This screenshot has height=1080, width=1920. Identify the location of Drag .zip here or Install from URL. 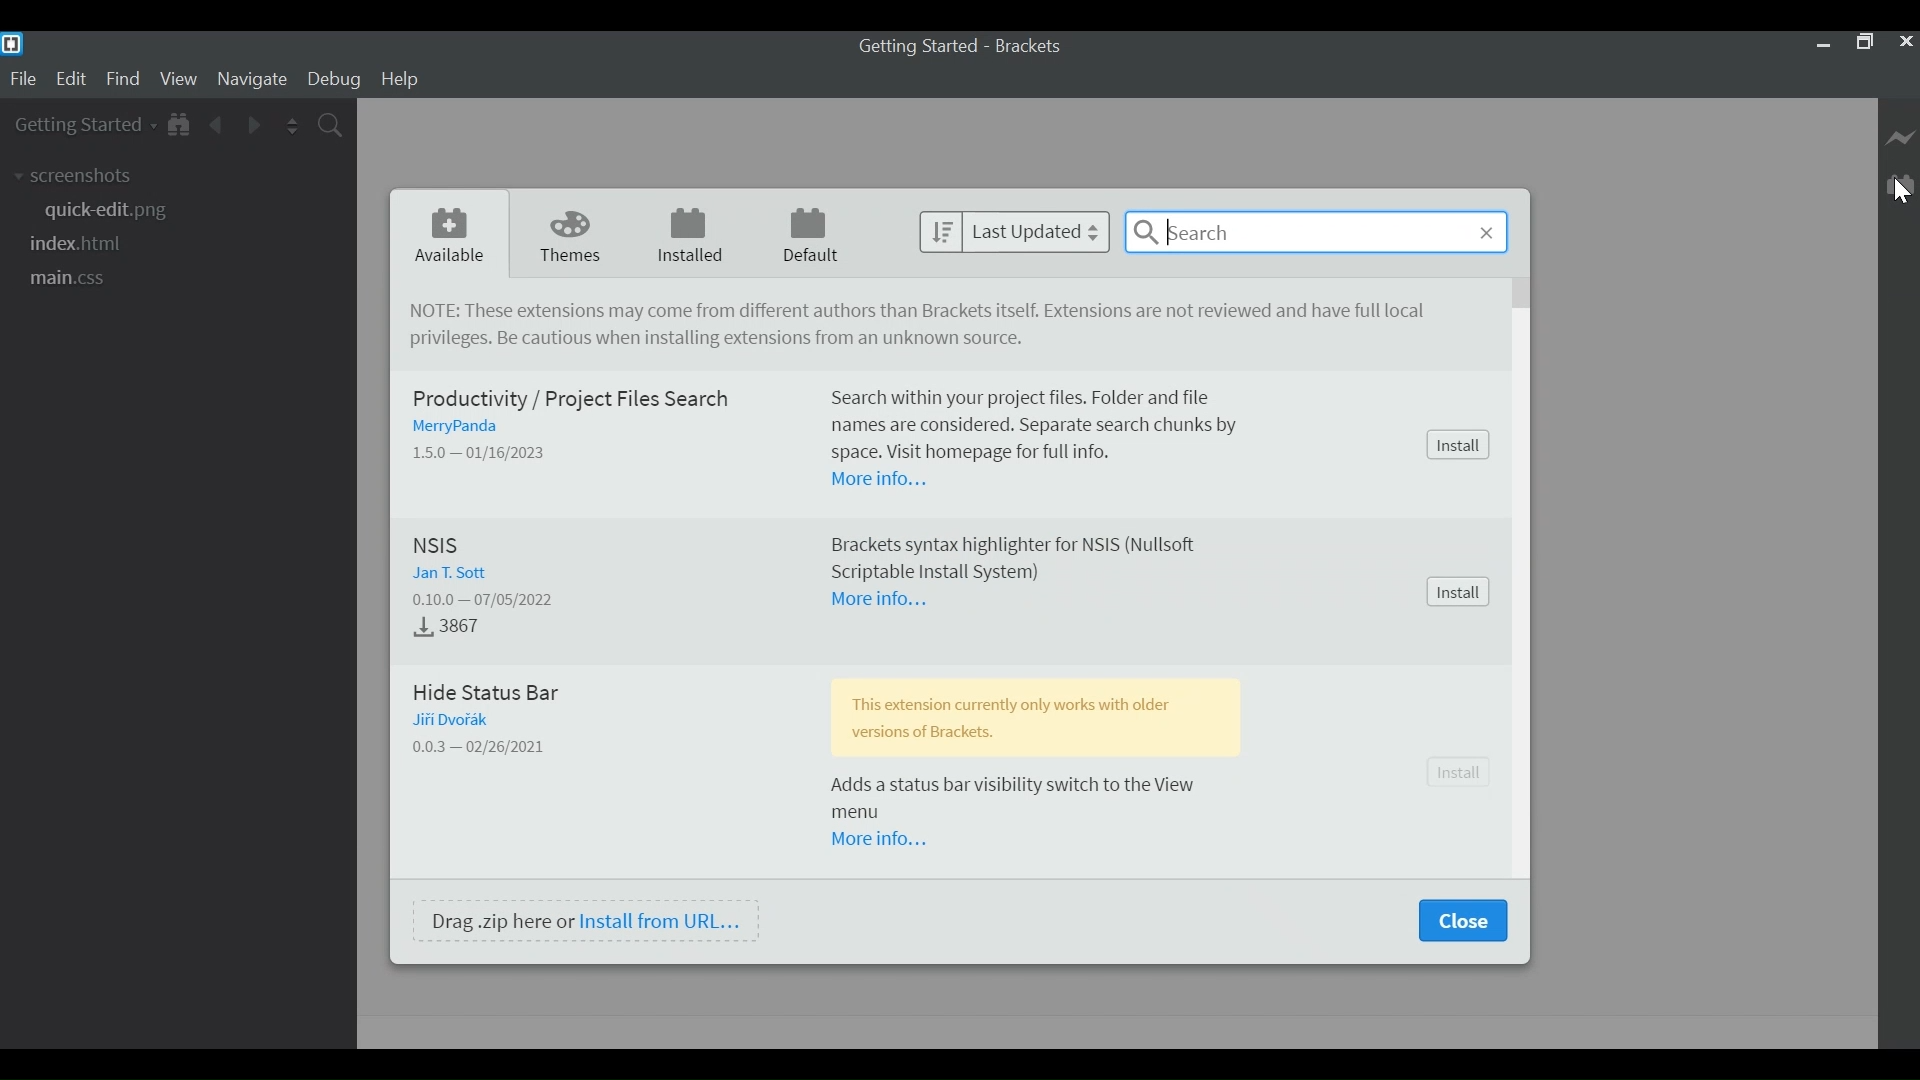
(587, 921).